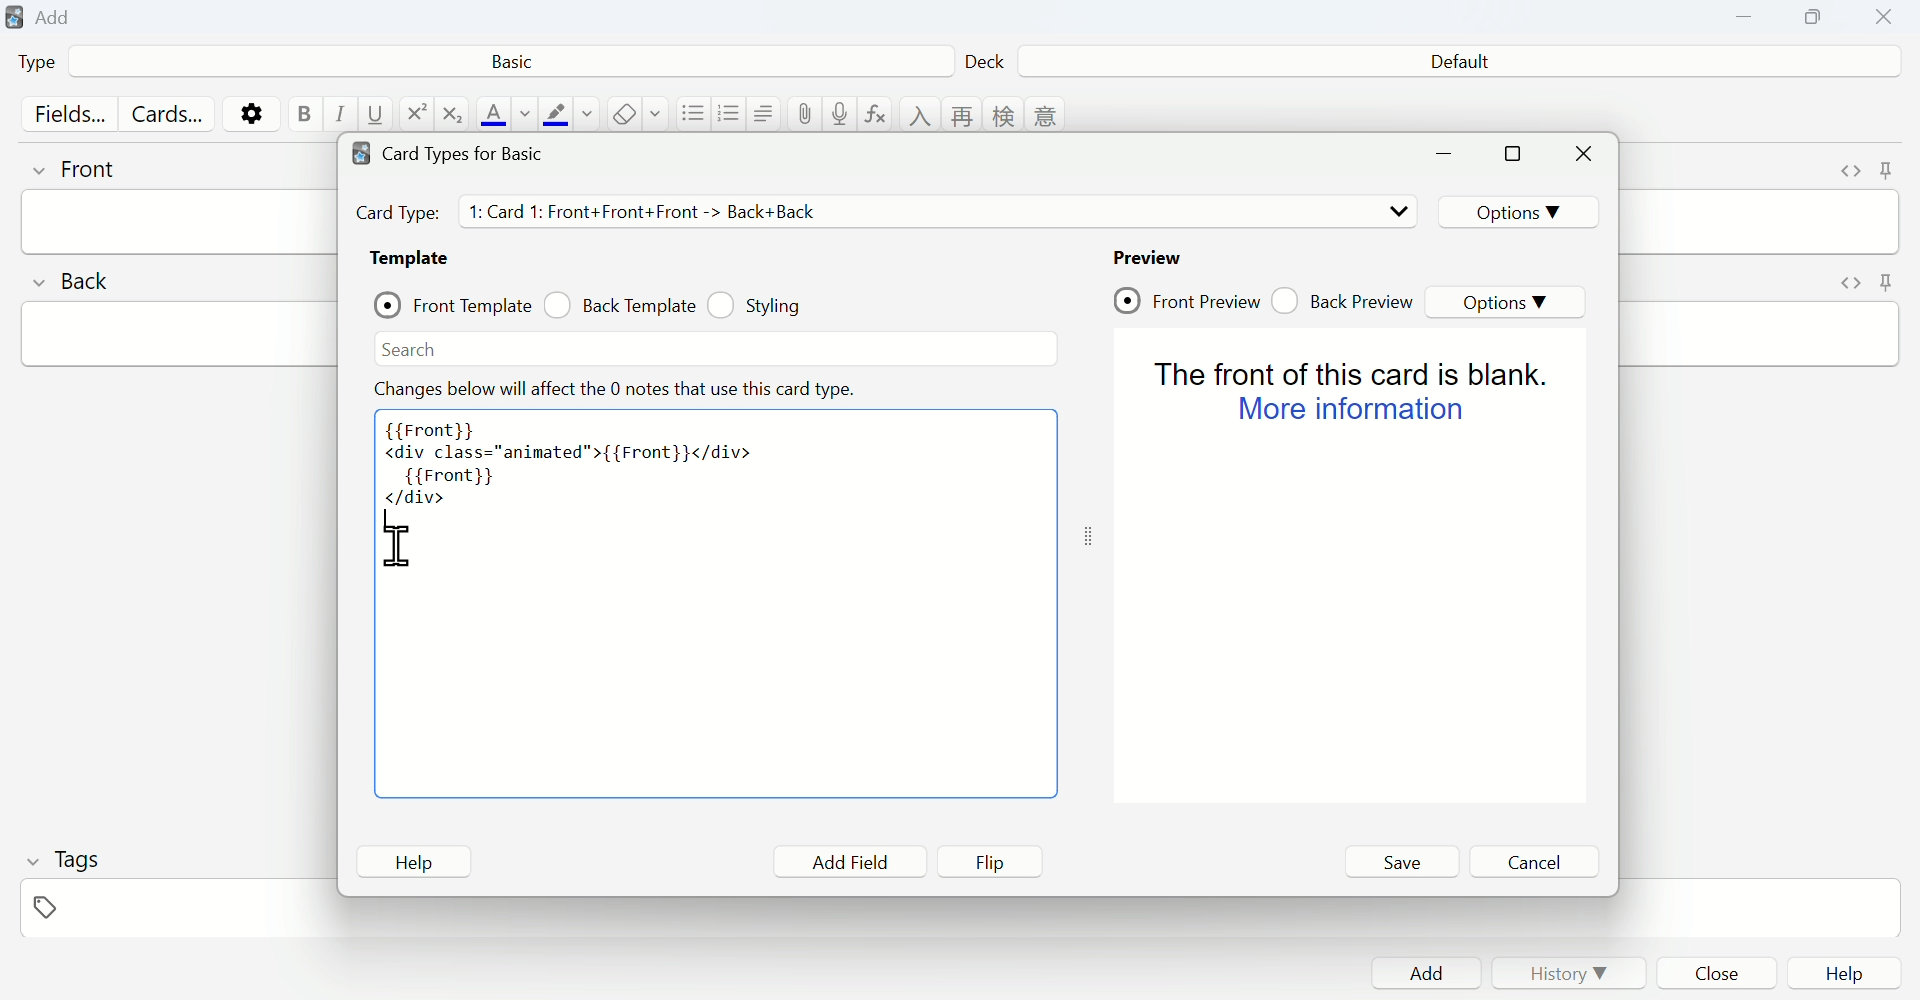 This screenshot has height=1000, width=1920. What do you see at coordinates (1046, 114) in the screenshot?
I see `language` at bounding box center [1046, 114].